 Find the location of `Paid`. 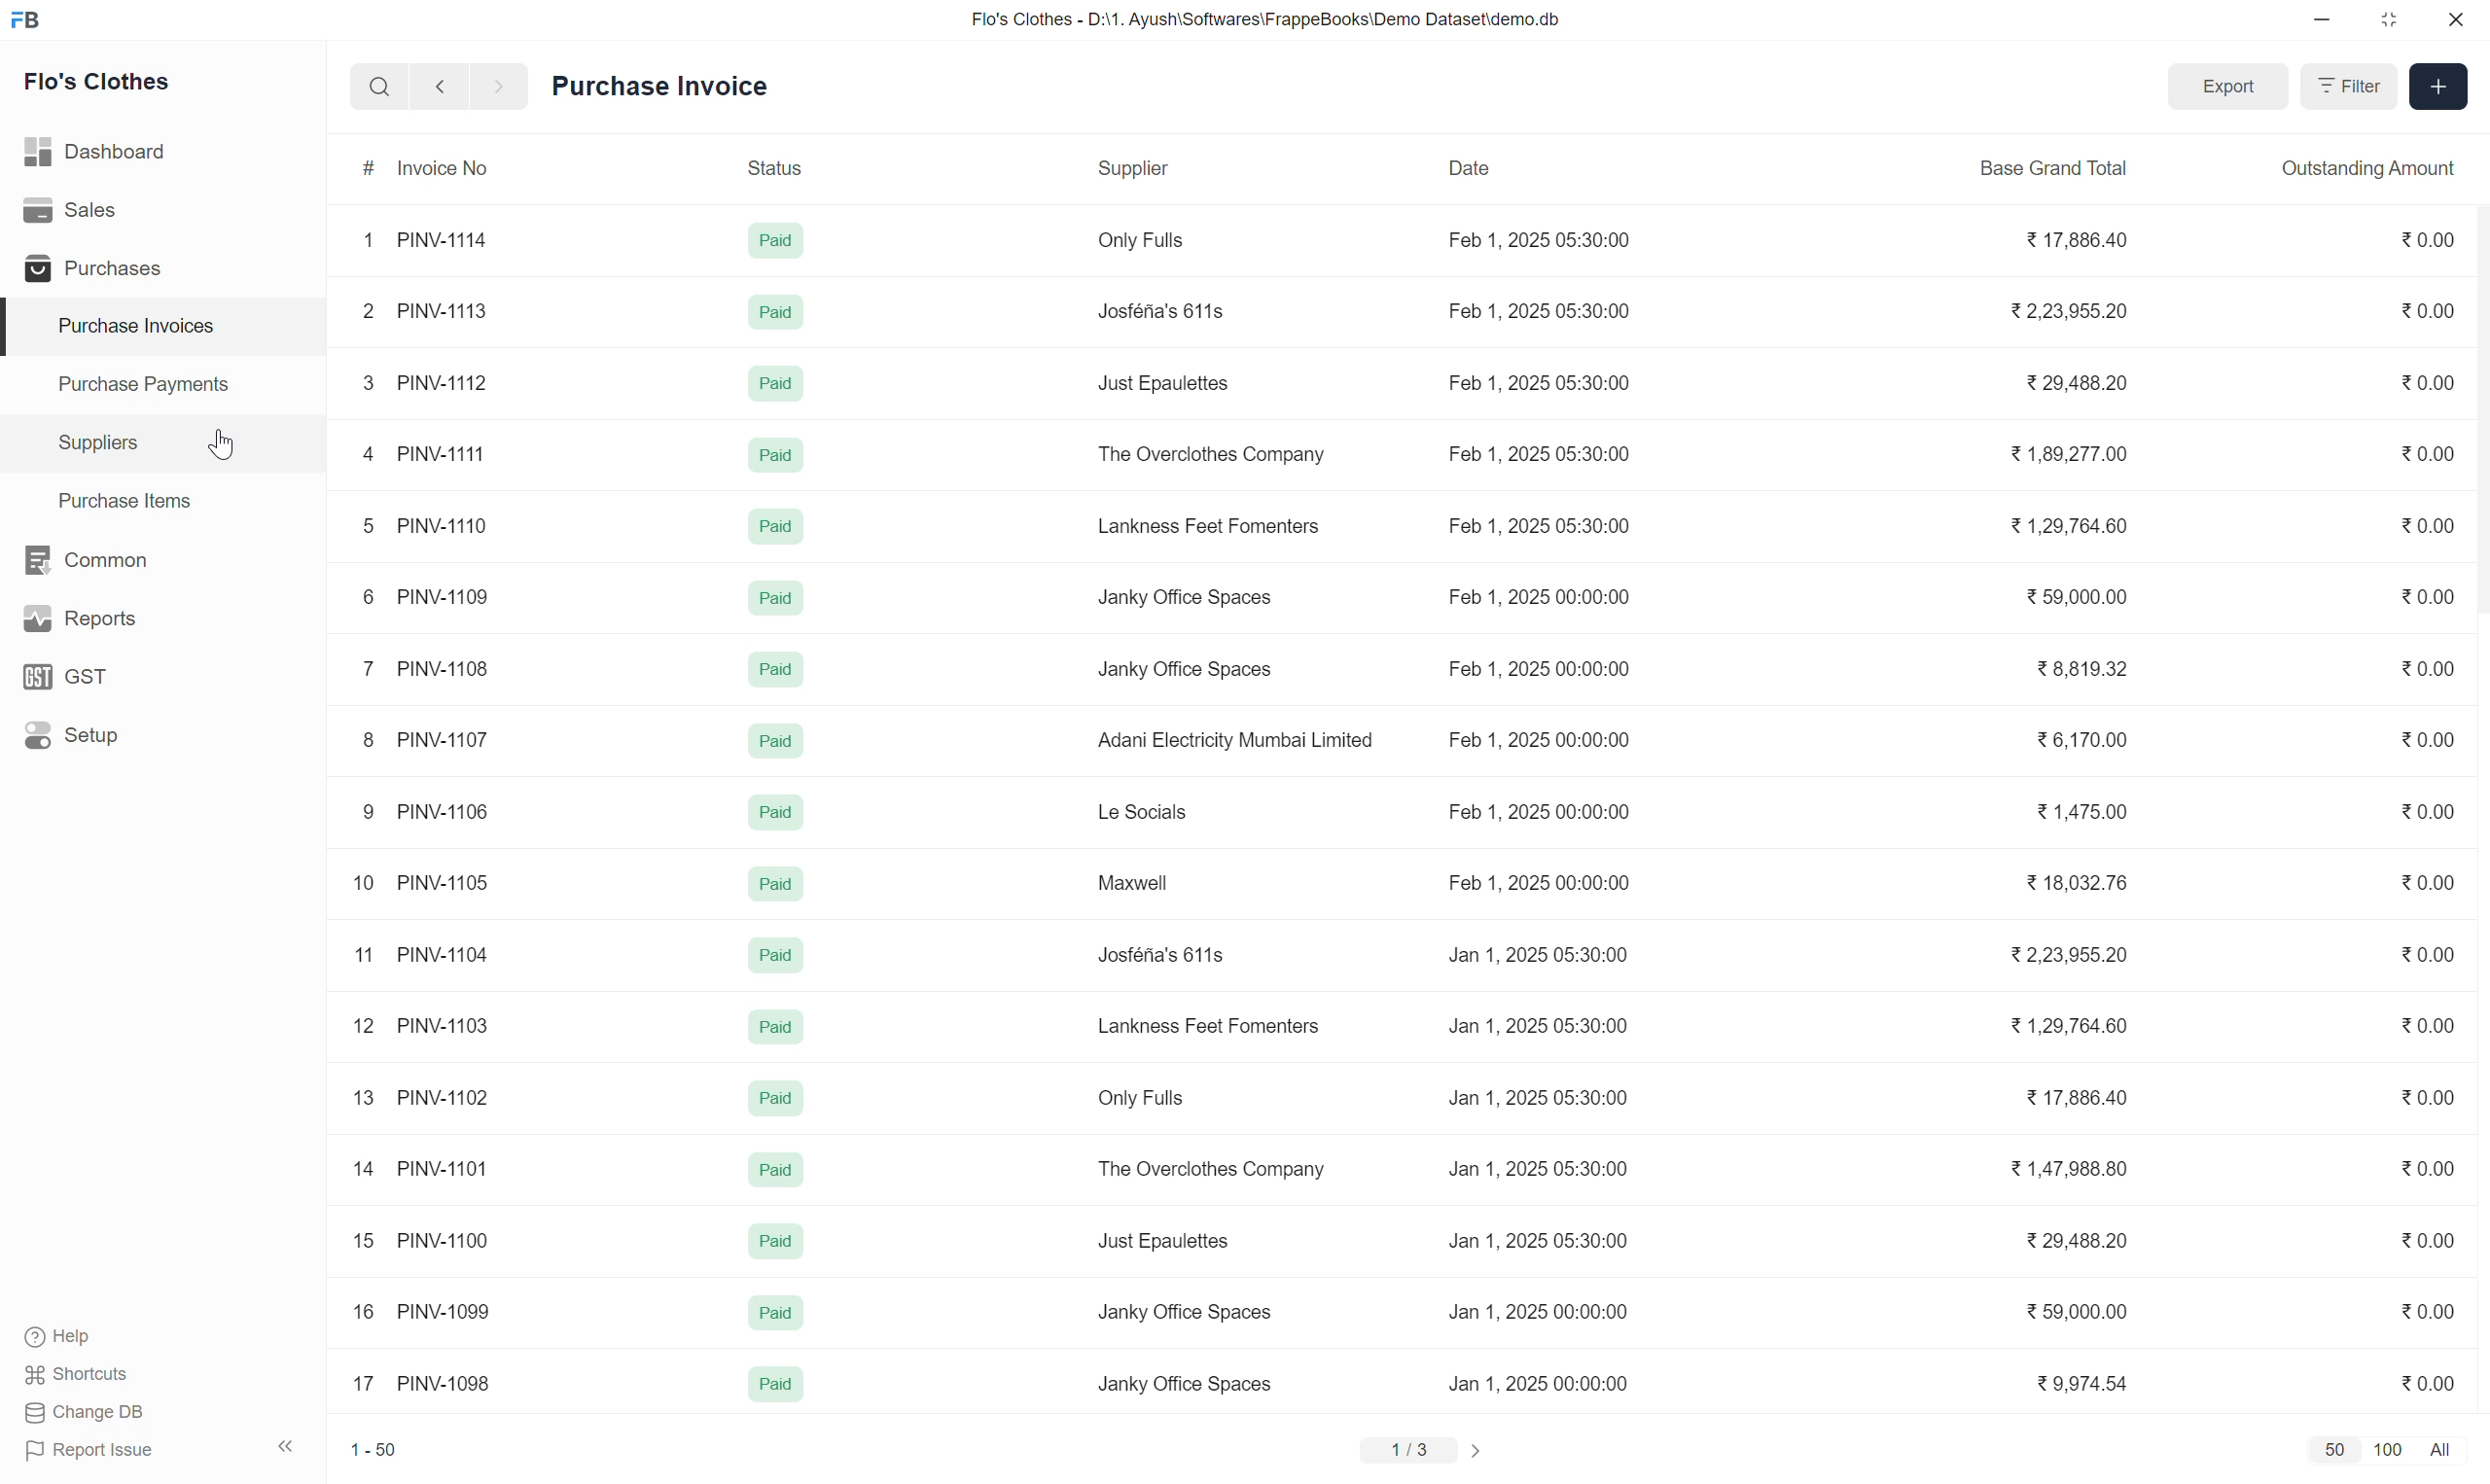

Paid is located at coordinates (776, 1384).